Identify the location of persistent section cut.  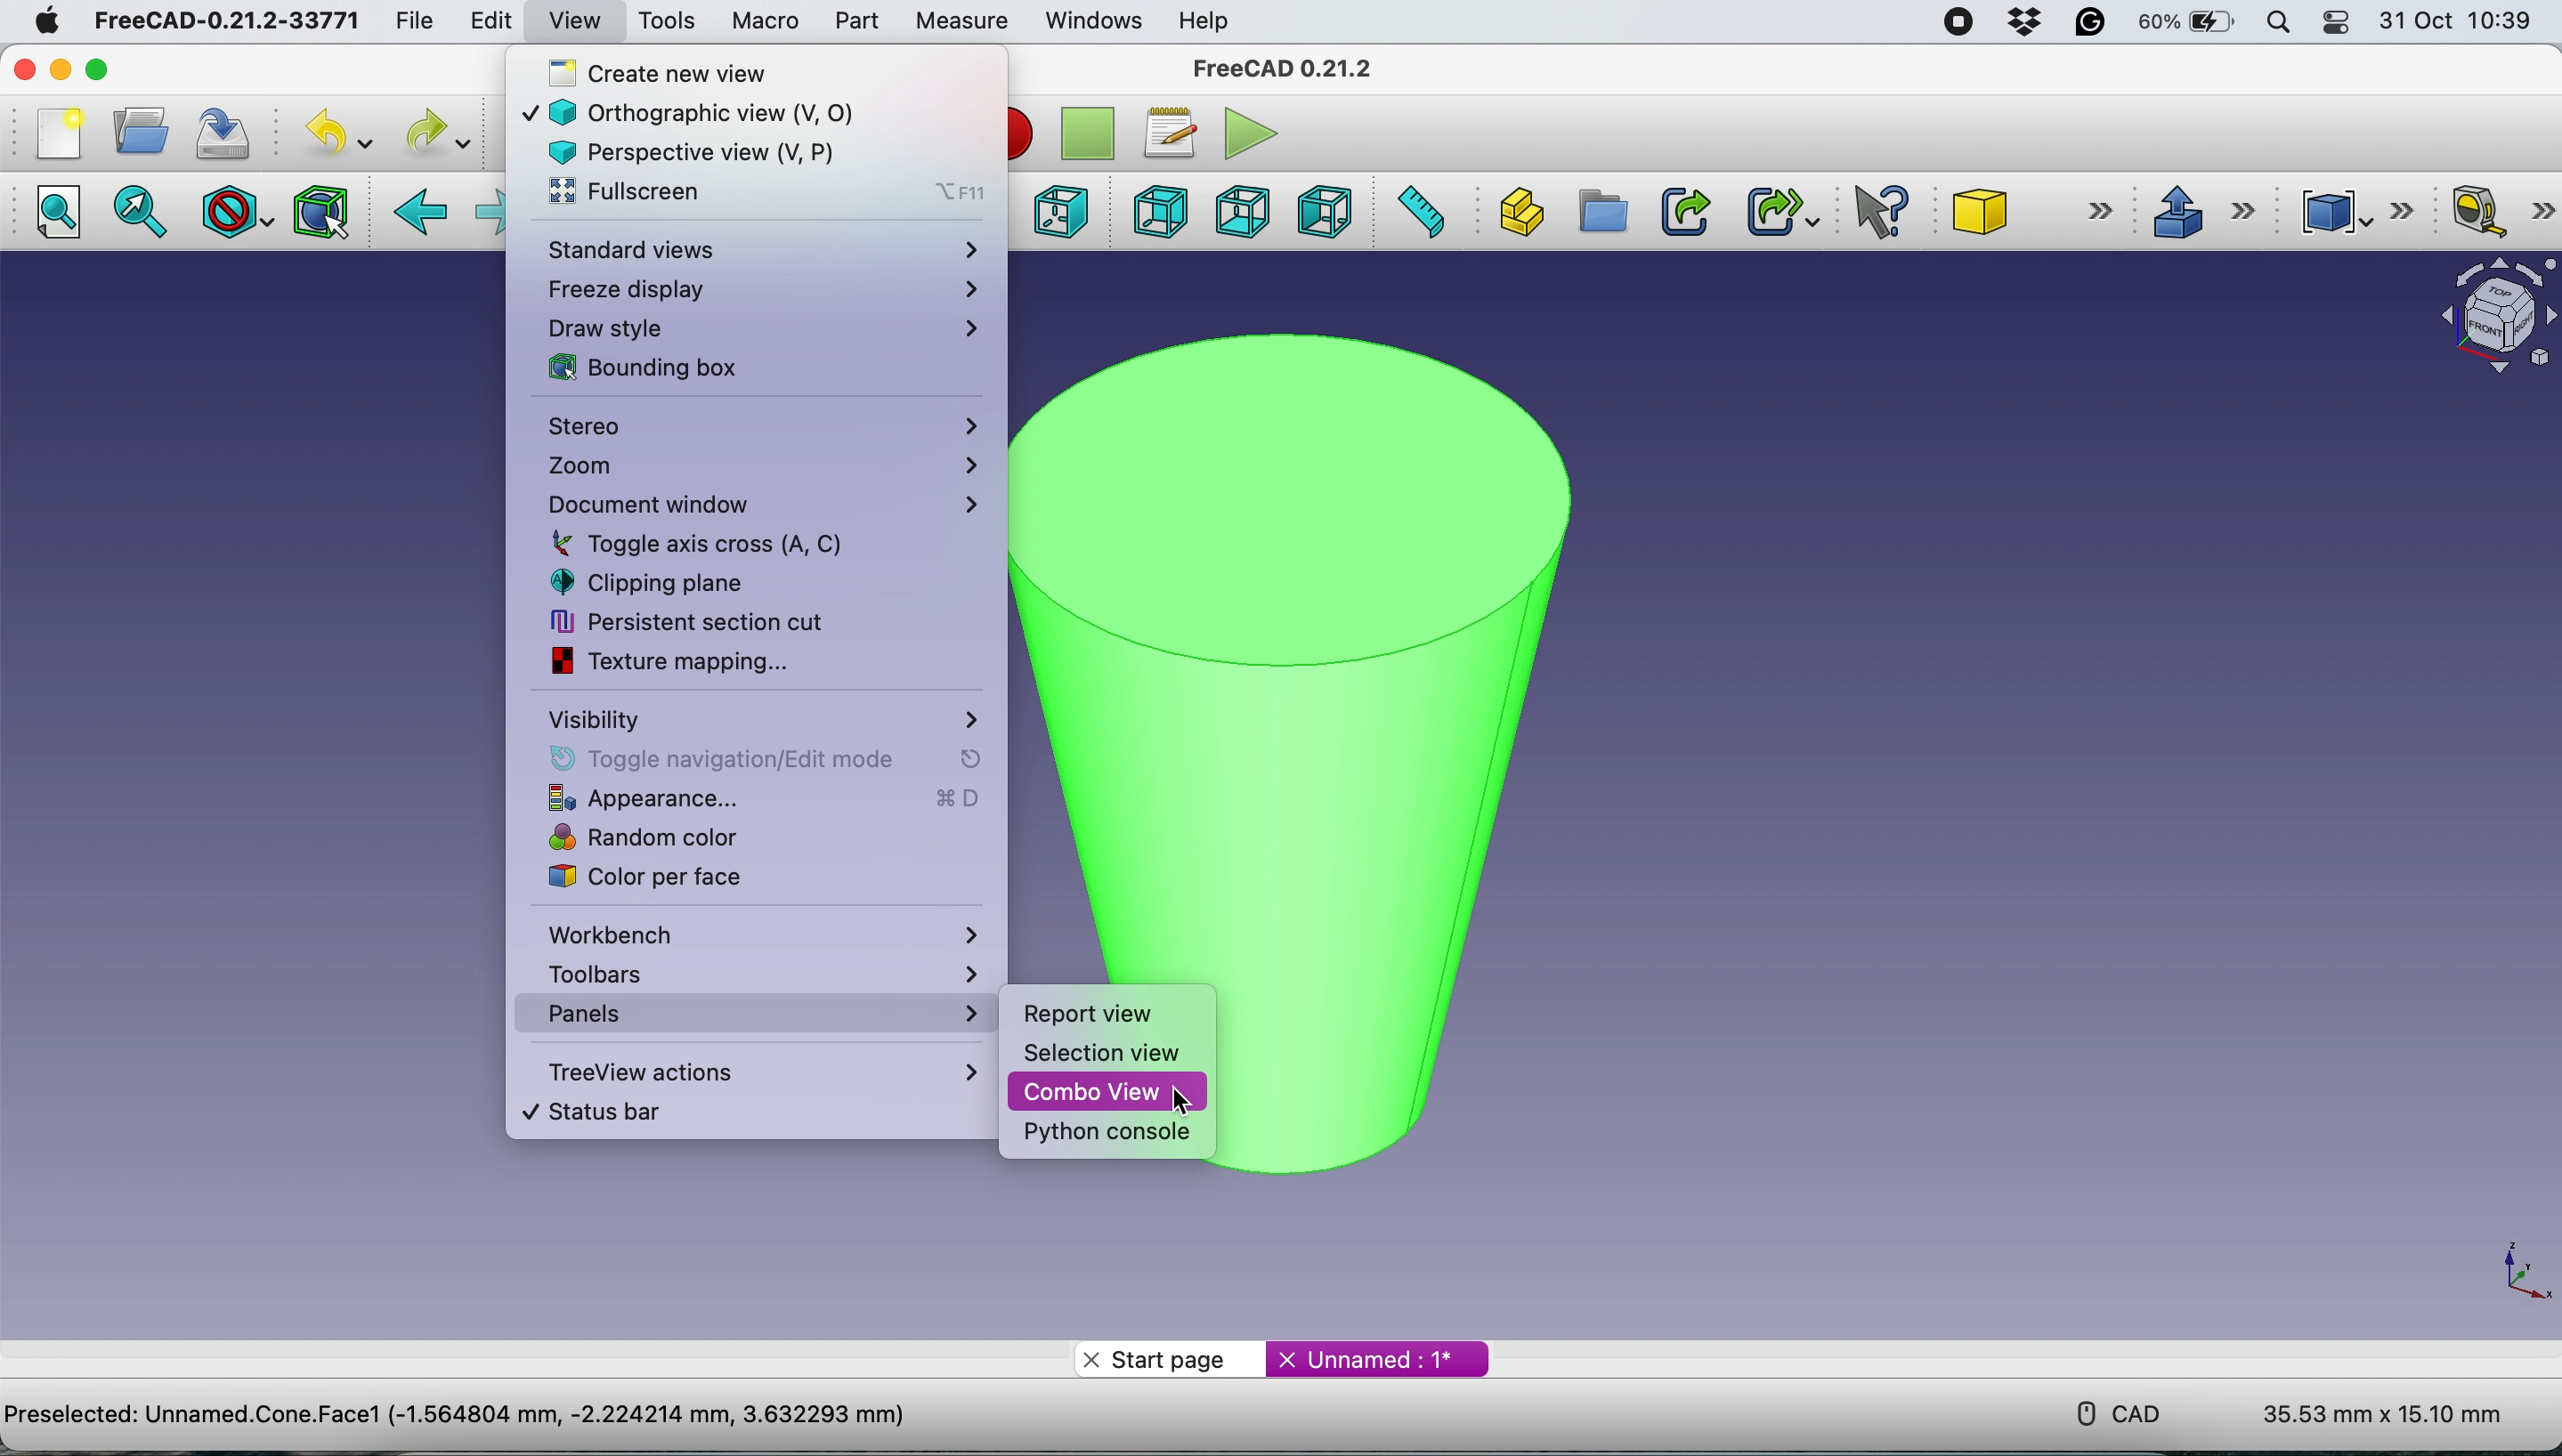
(709, 621).